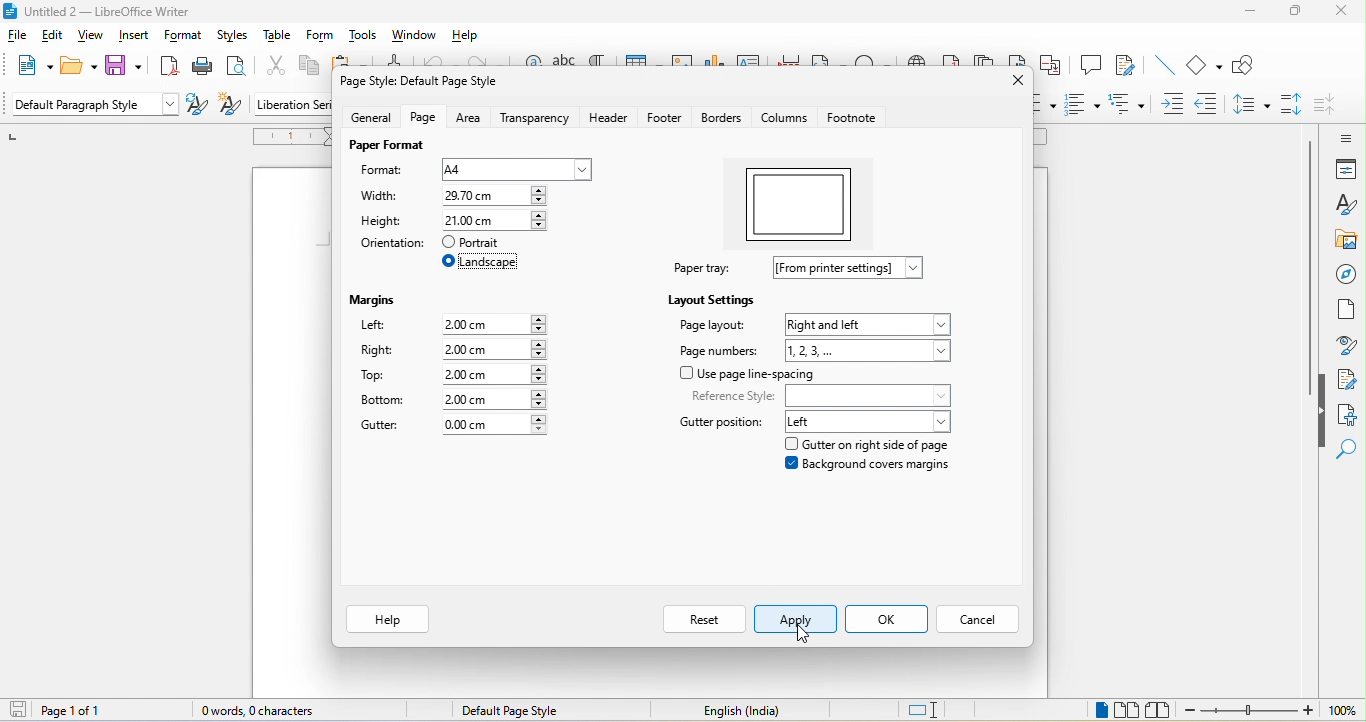 This screenshot has width=1366, height=722. Describe the element at coordinates (492, 428) in the screenshot. I see `0.00 cm` at that location.